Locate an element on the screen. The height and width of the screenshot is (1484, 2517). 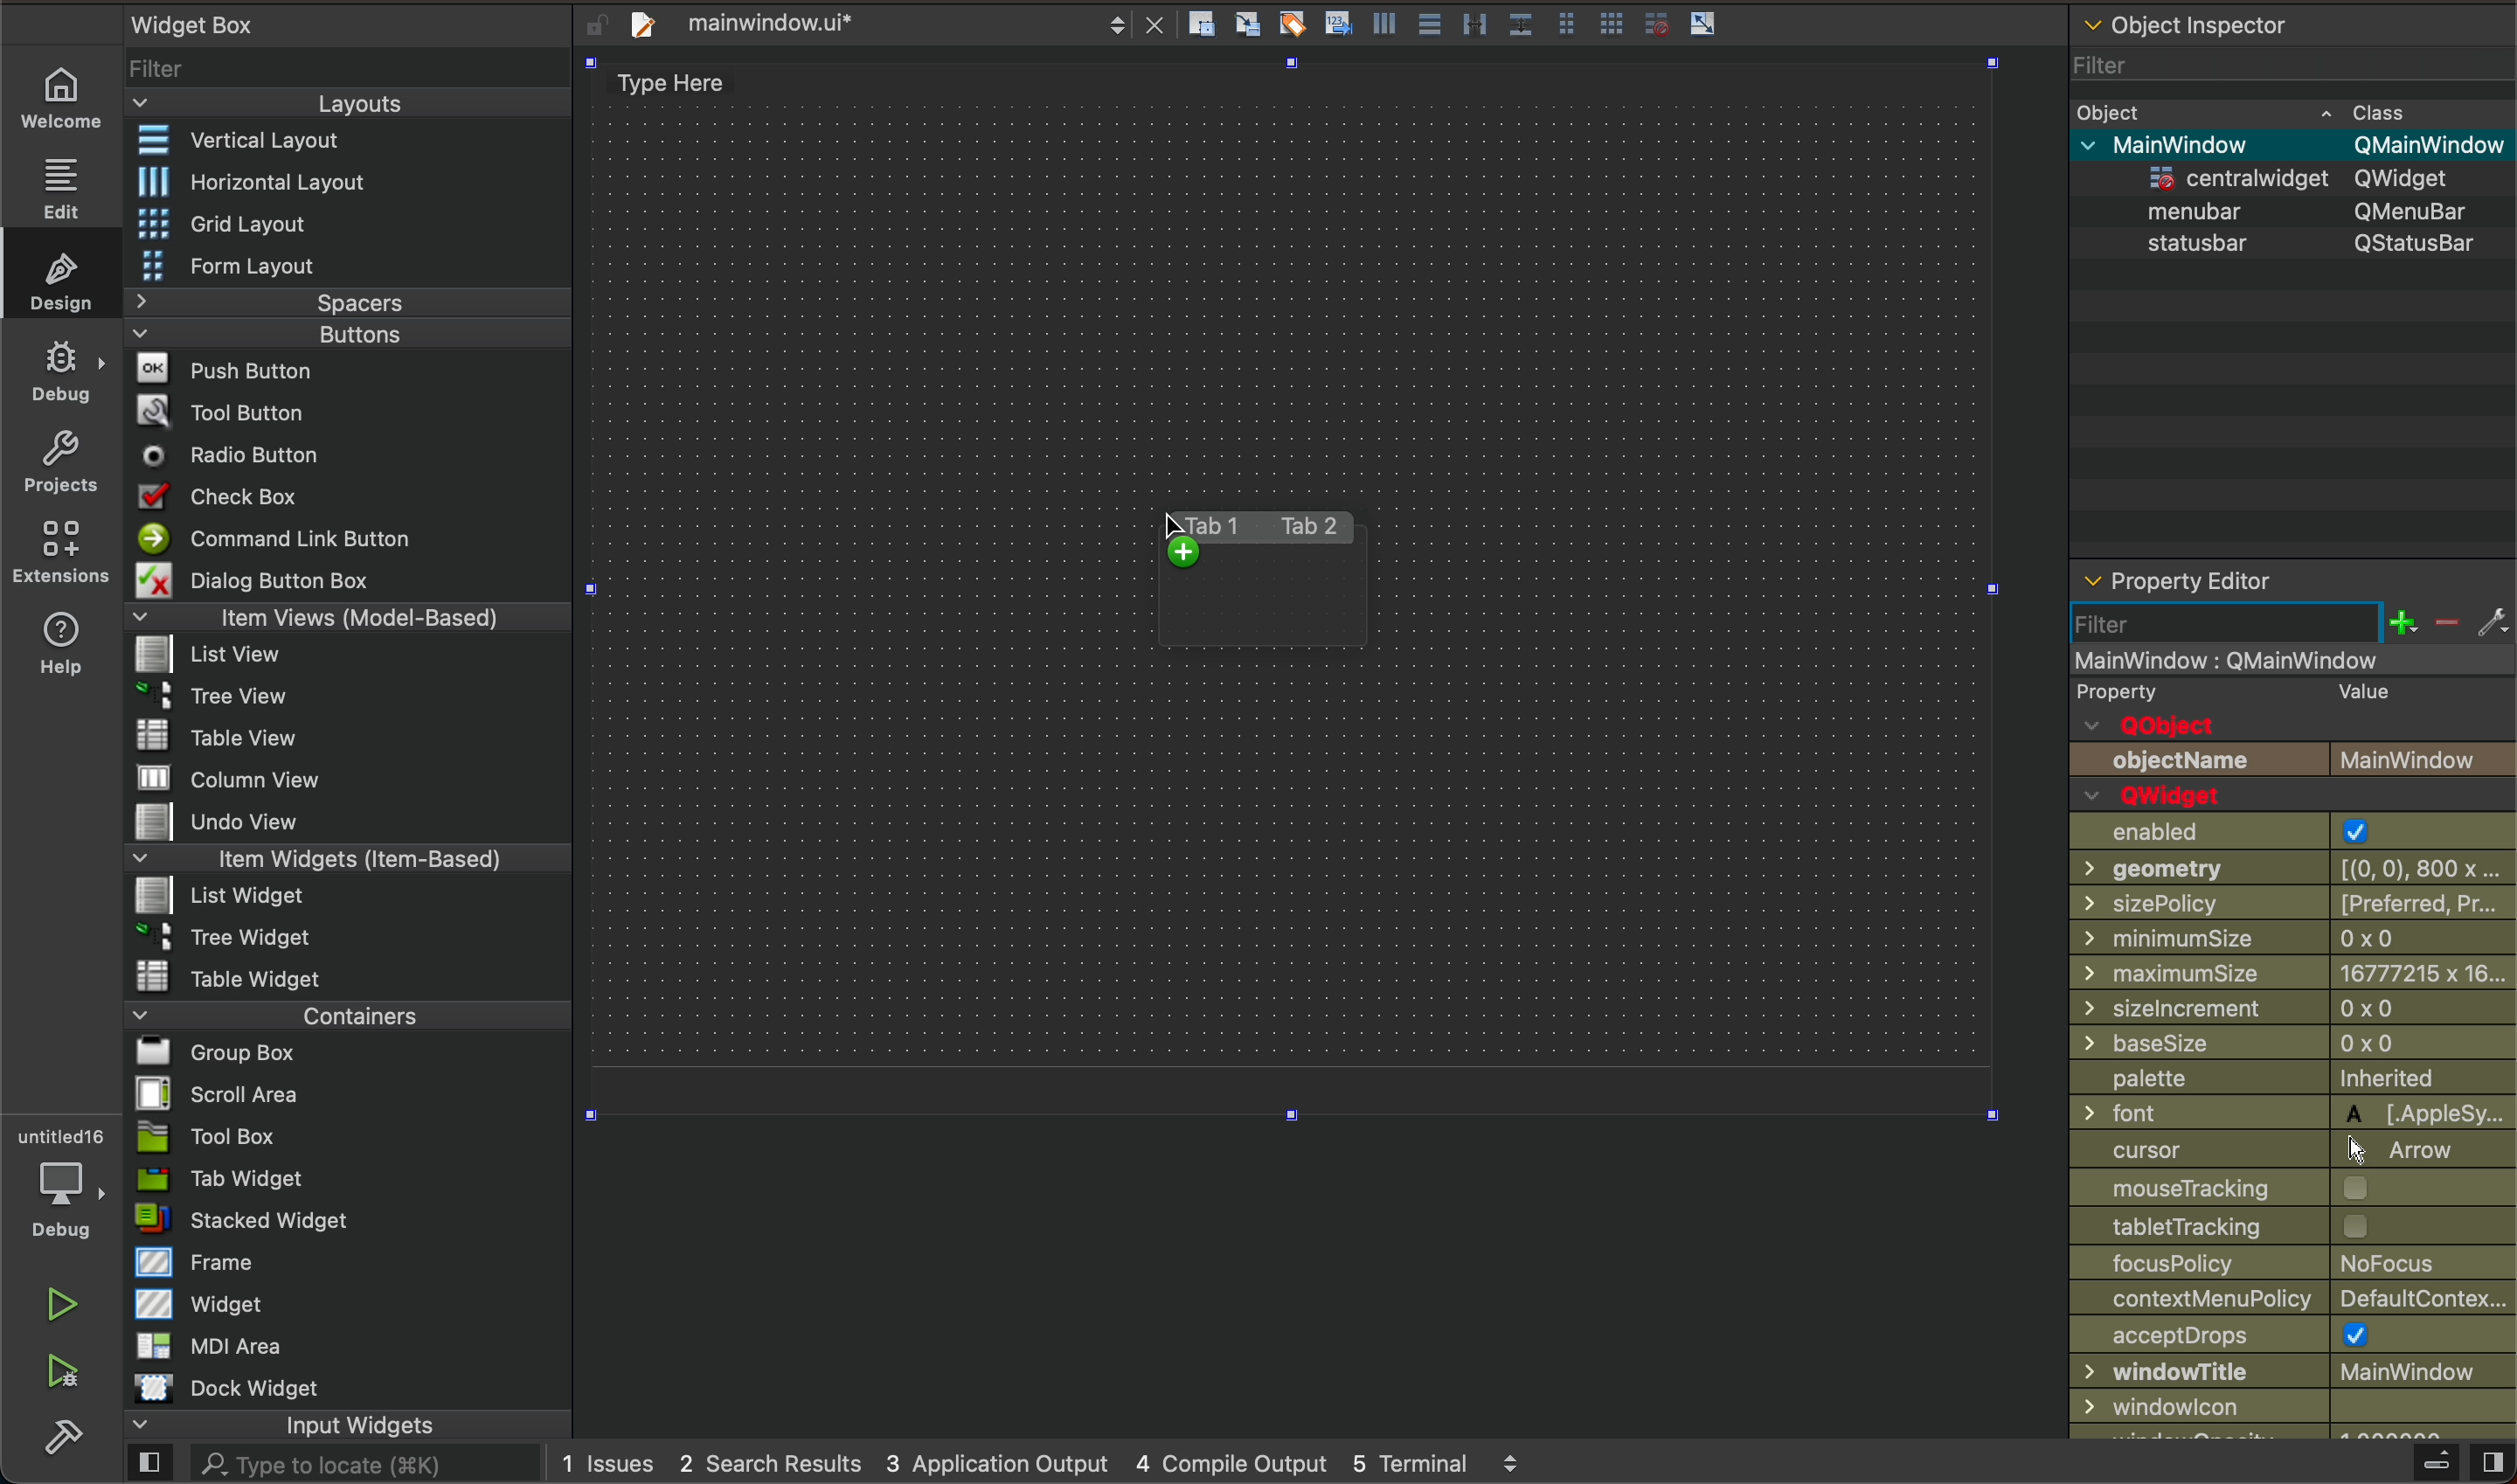
build is located at coordinates (73, 1441).